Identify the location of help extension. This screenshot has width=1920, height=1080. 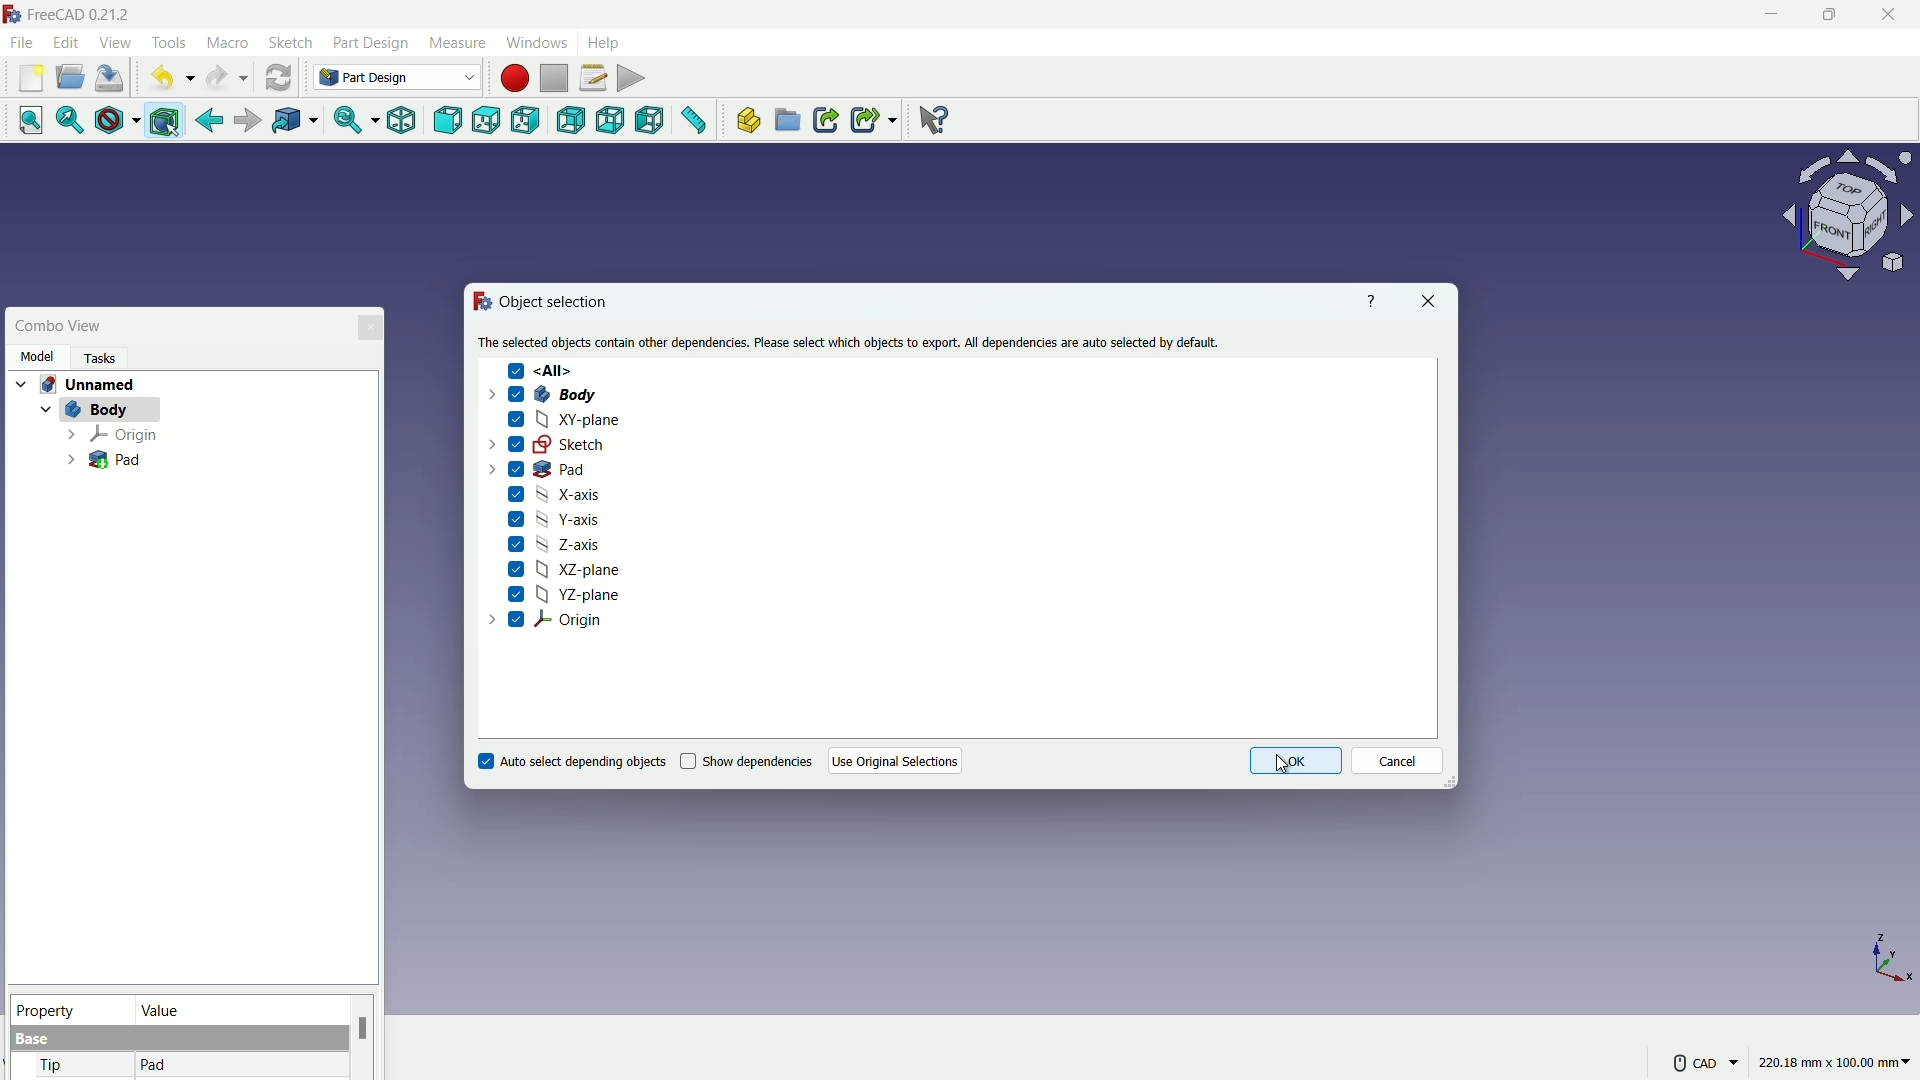
(928, 118).